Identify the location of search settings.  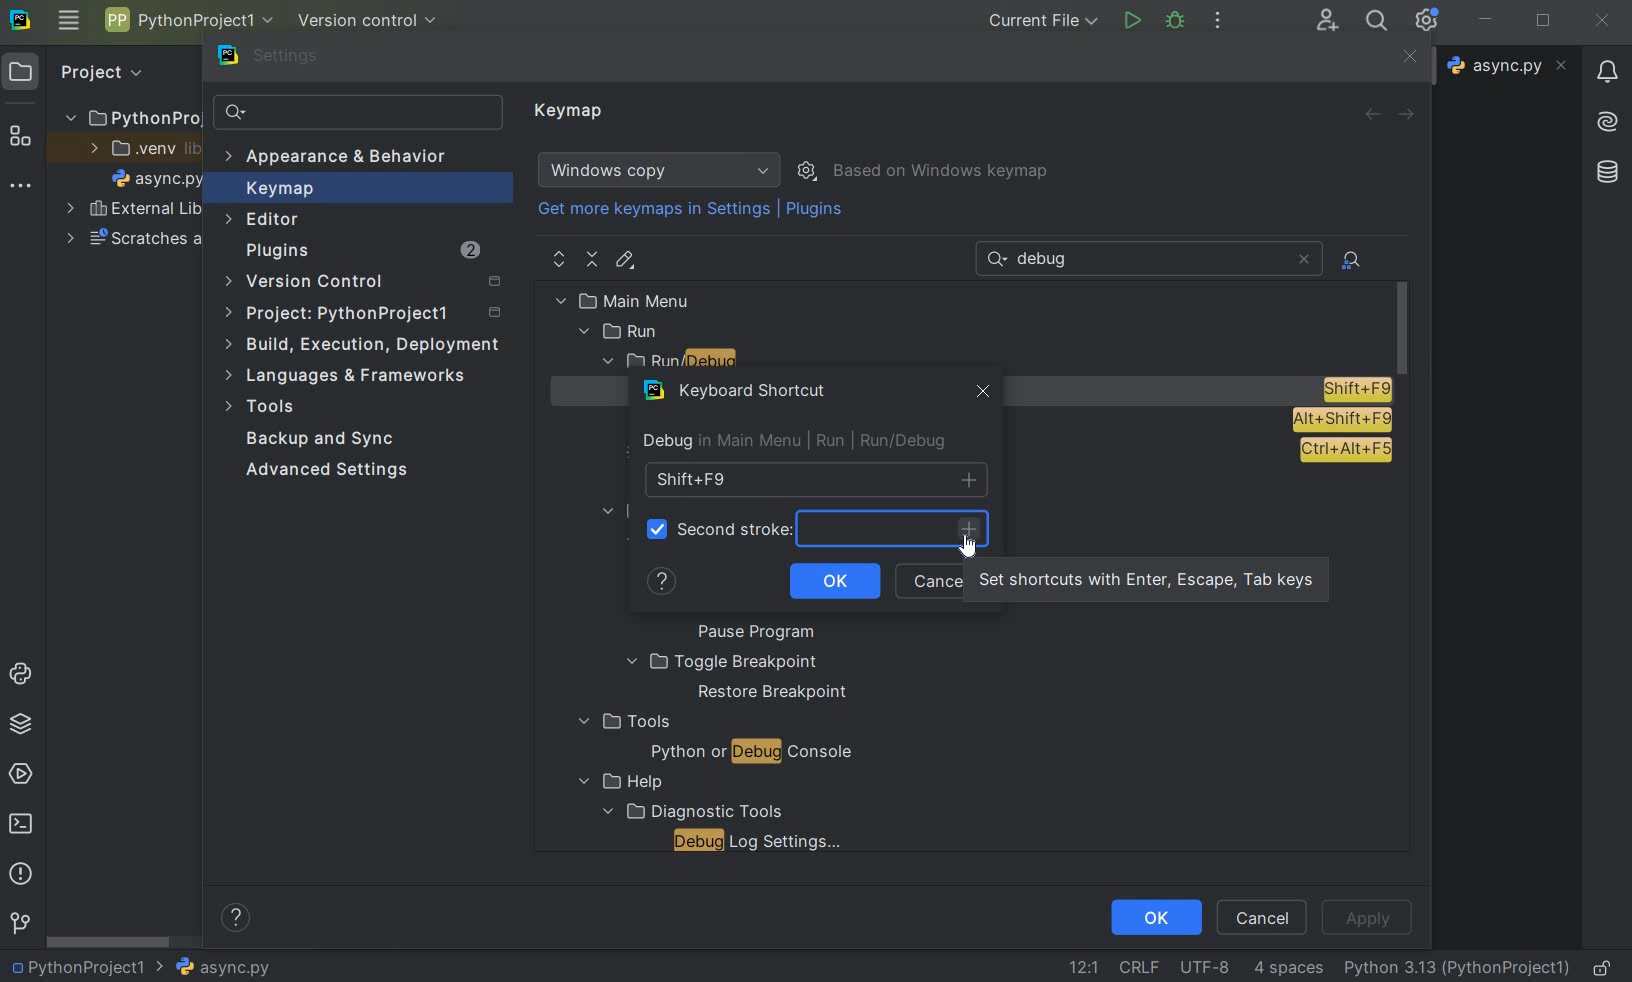
(359, 113).